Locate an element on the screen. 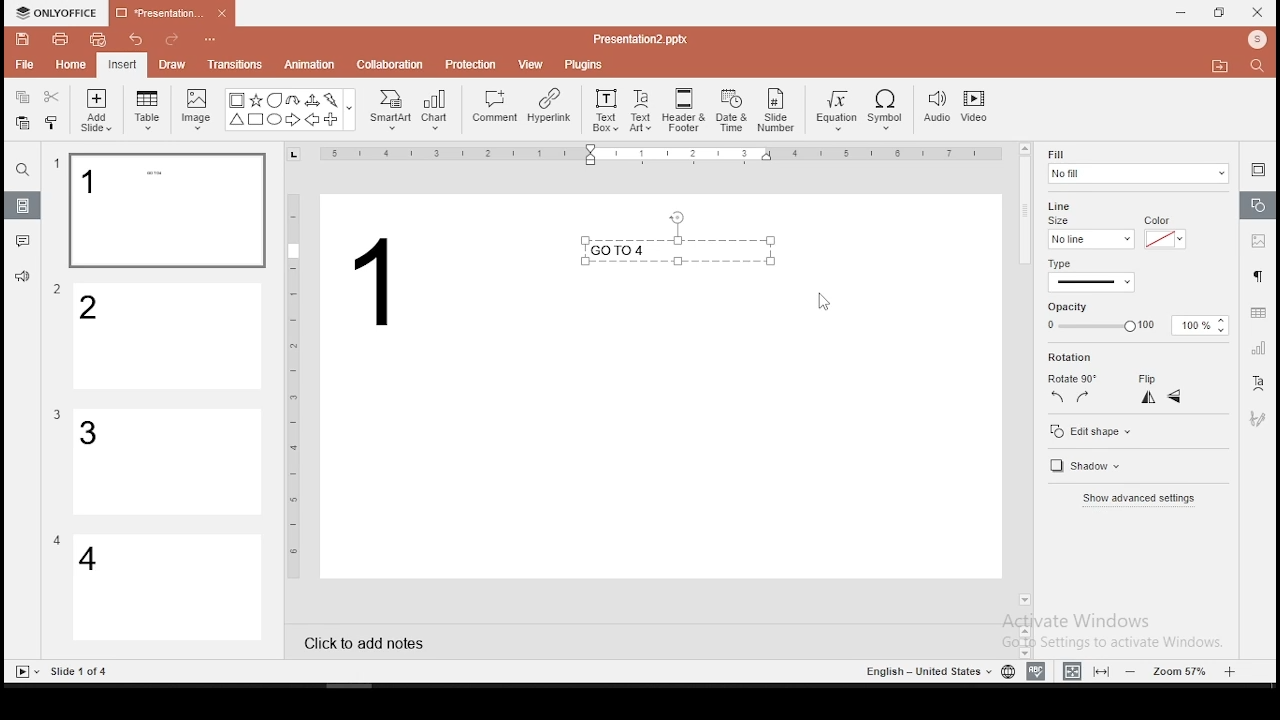  redo is located at coordinates (172, 42).